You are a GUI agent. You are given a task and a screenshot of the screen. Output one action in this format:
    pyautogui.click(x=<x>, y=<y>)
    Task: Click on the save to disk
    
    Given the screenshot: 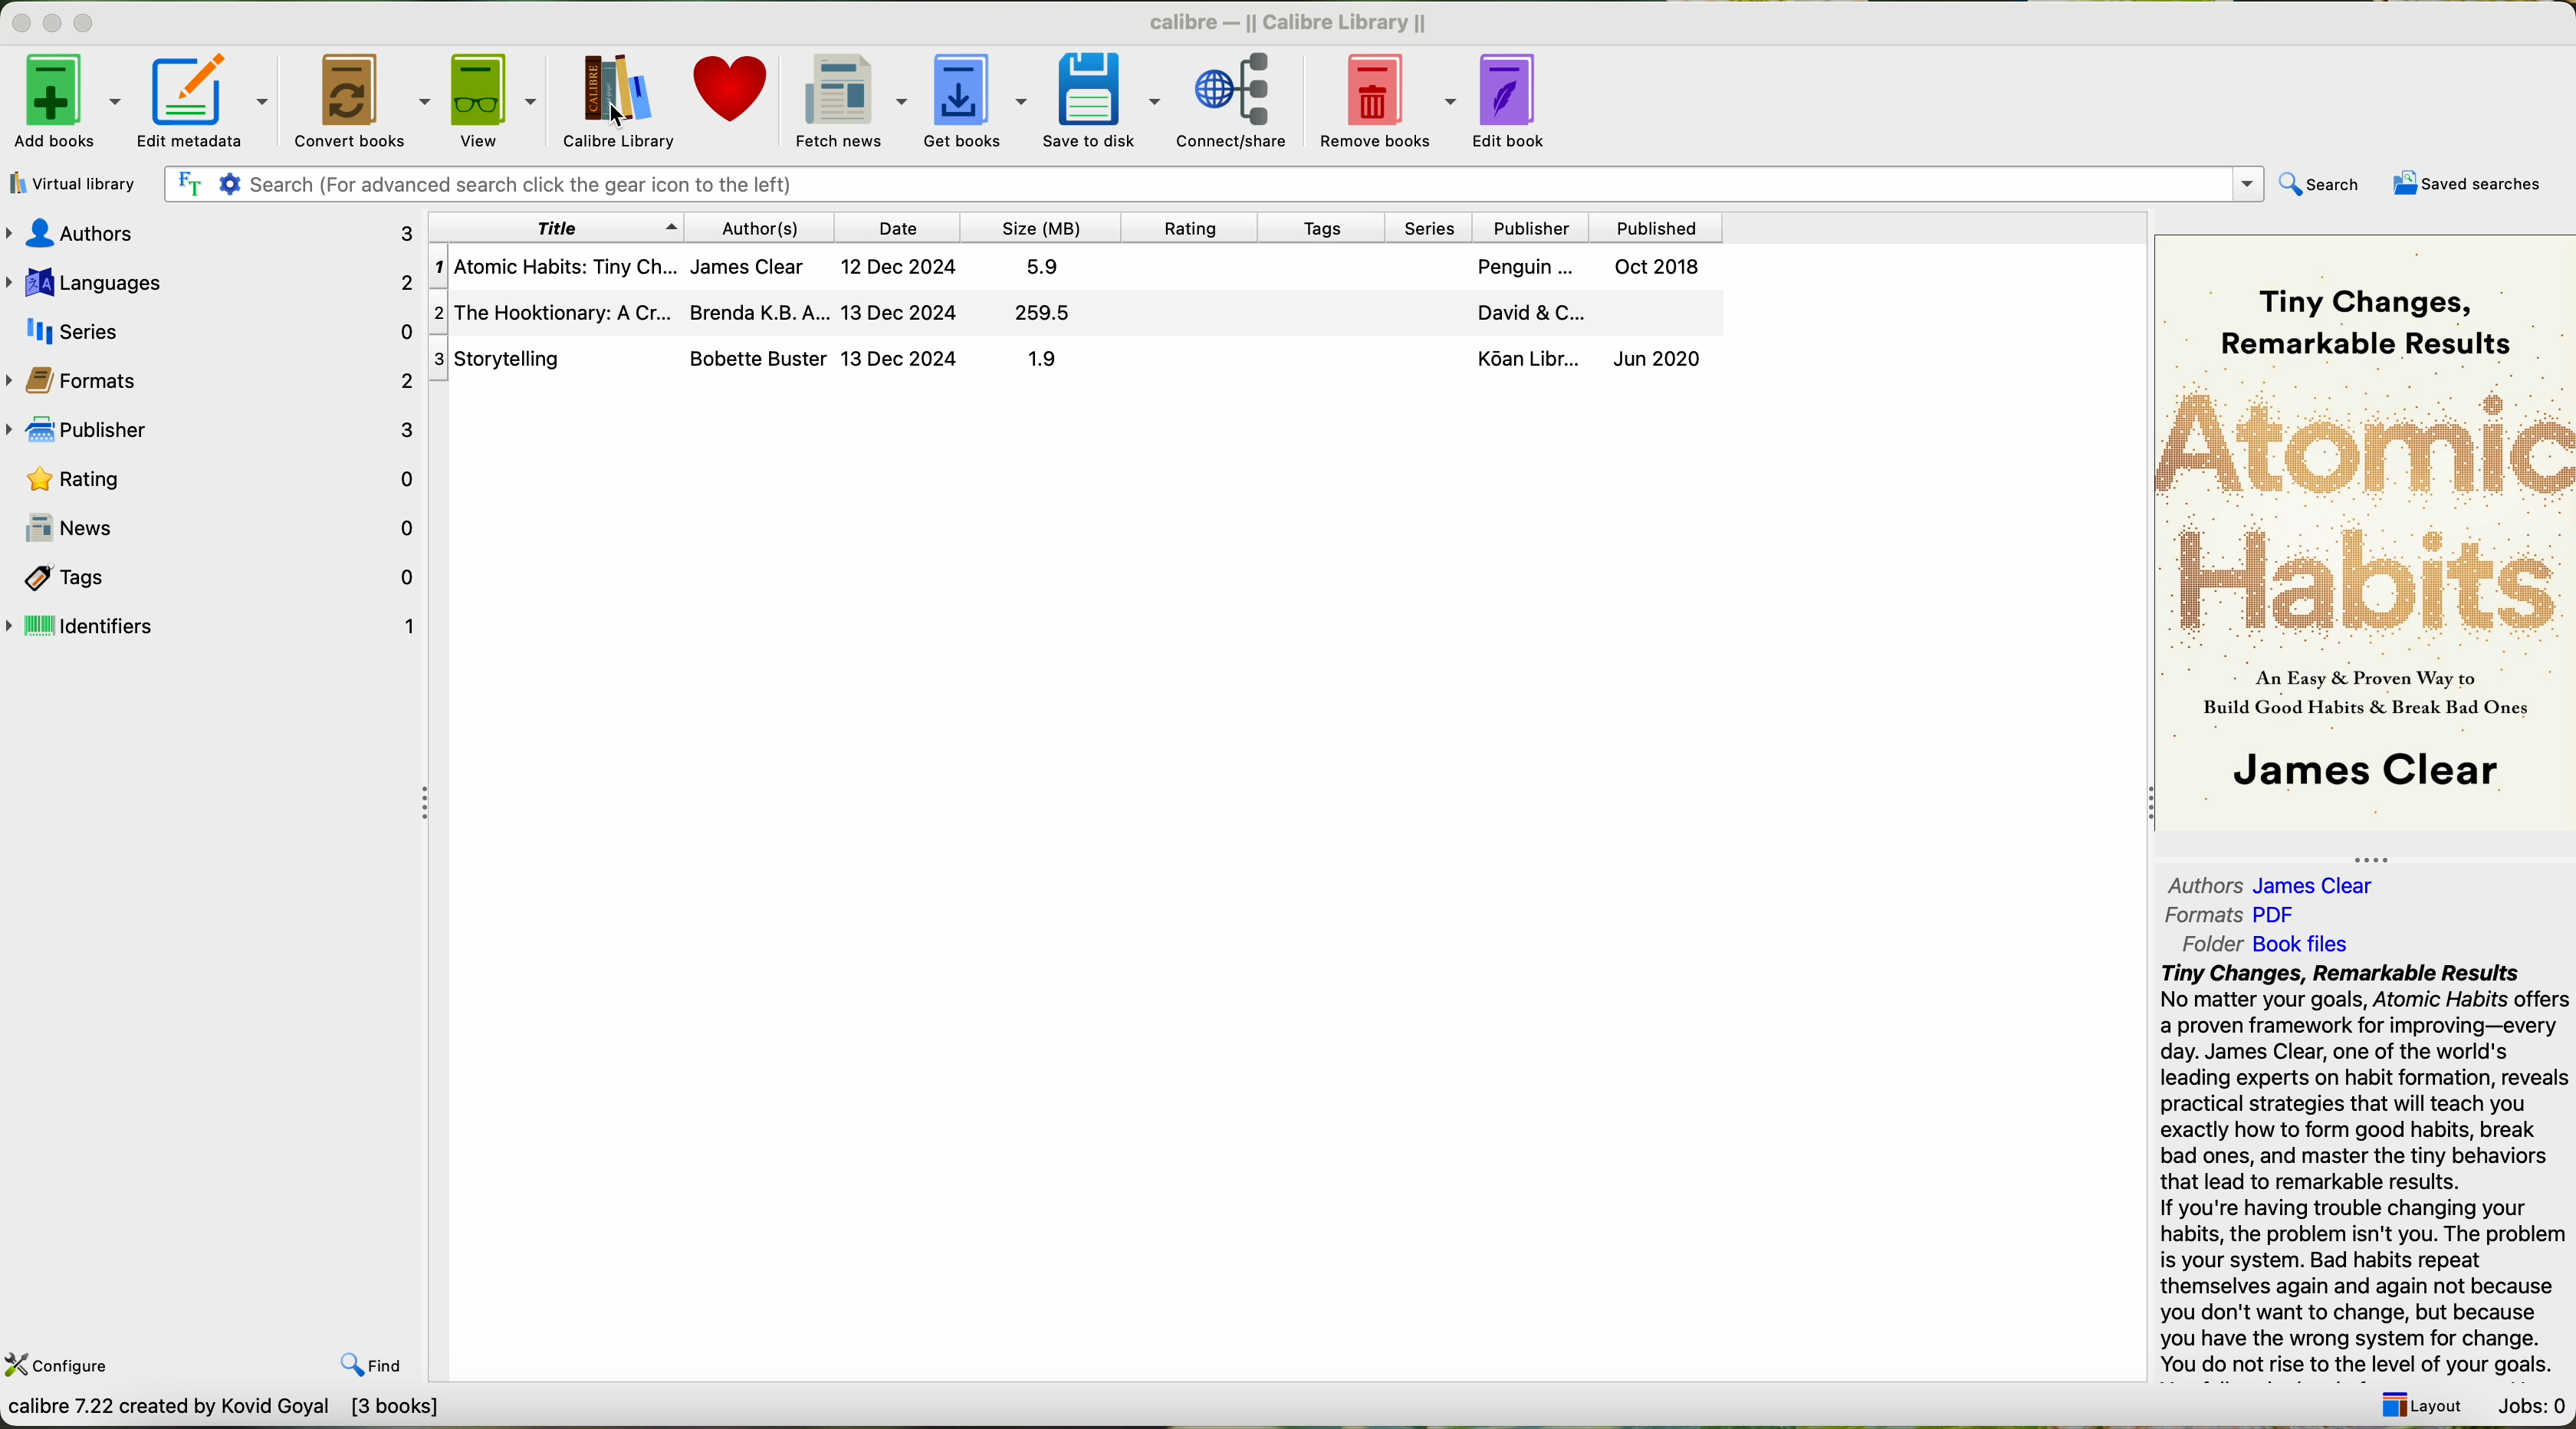 What is the action you would take?
    pyautogui.click(x=1101, y=98)
    